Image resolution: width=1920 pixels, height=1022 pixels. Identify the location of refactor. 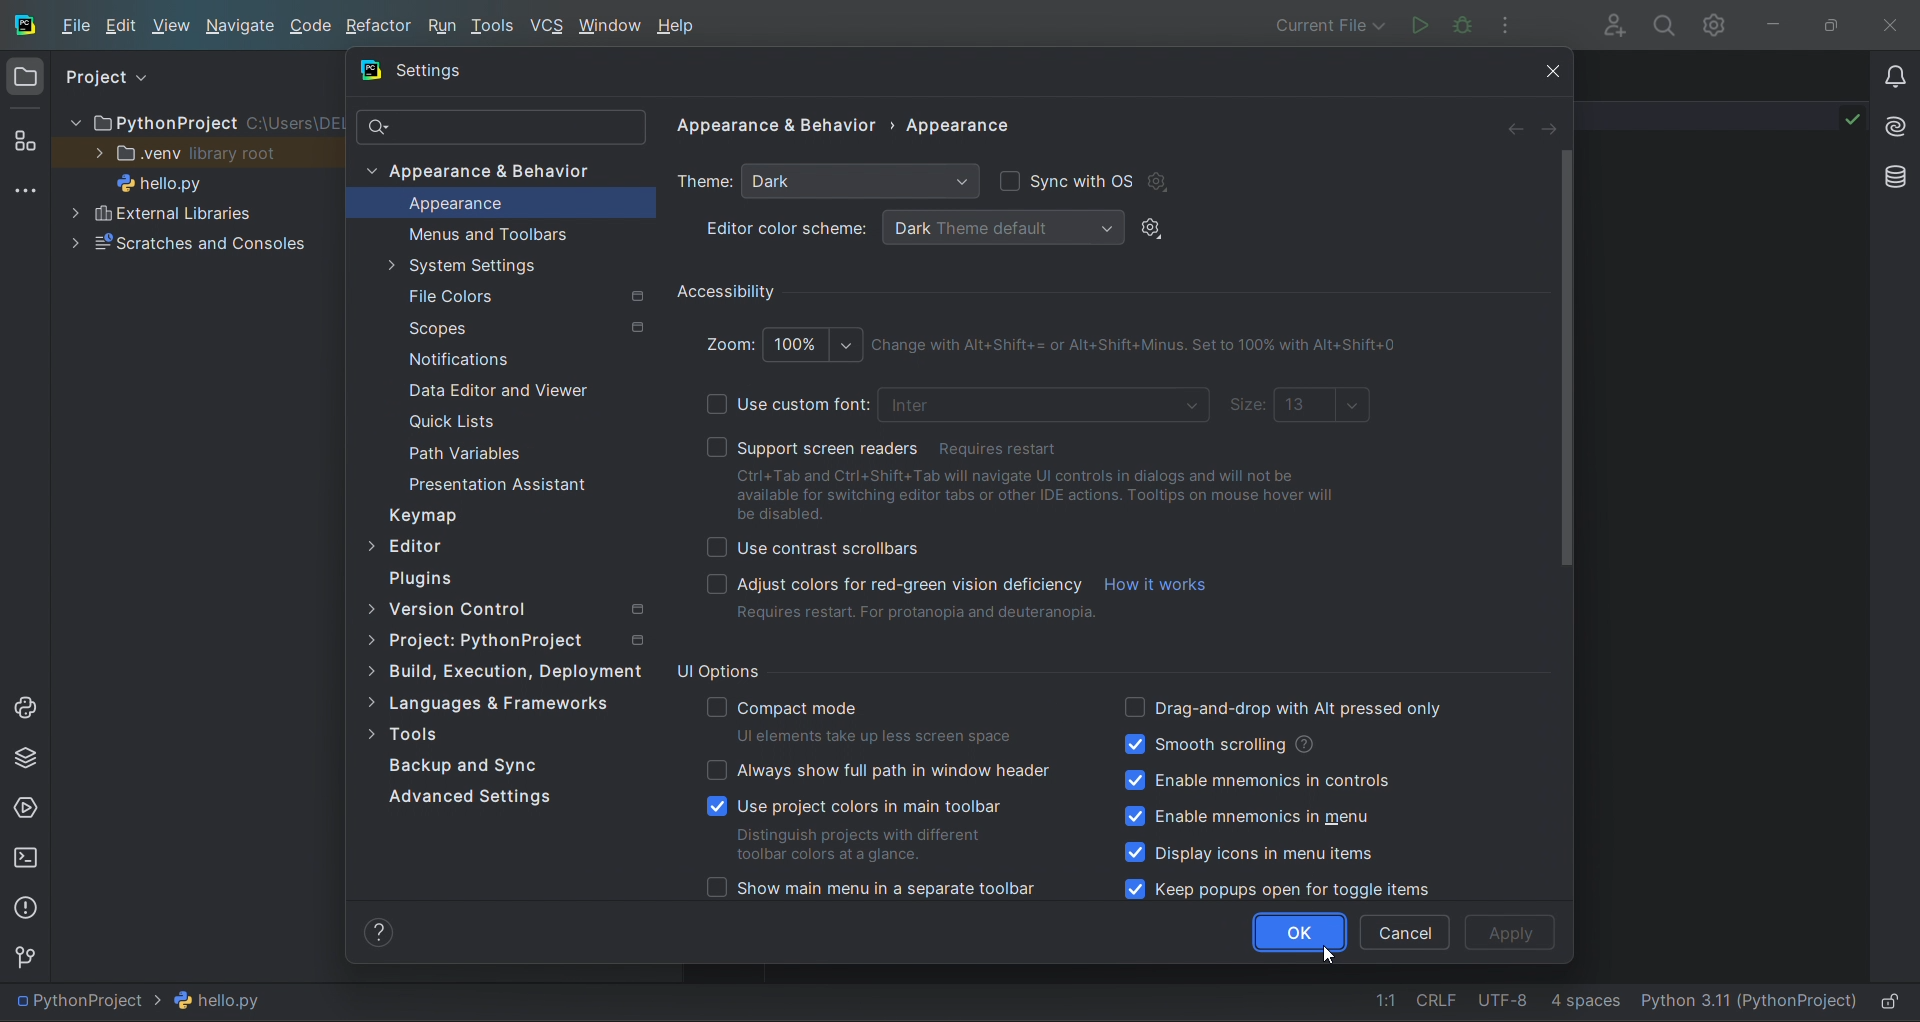
(371, 28).